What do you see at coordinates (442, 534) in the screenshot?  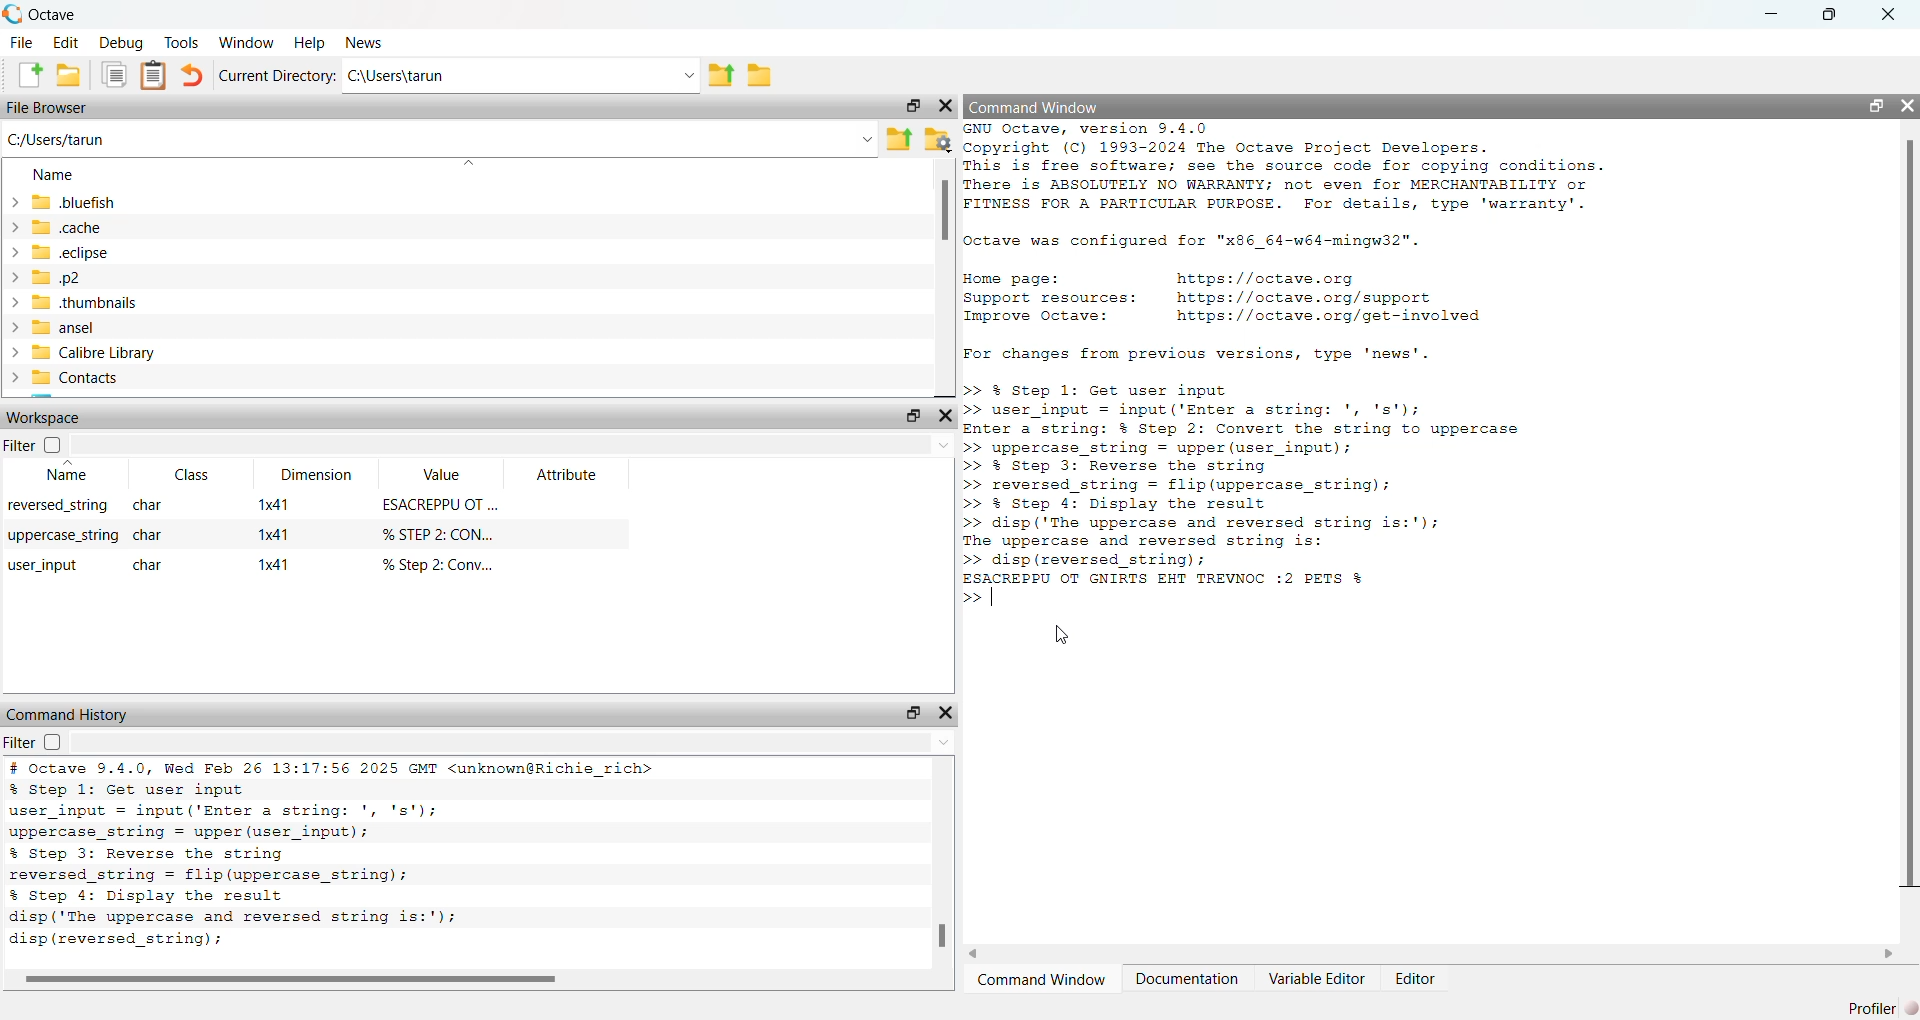 I see `% STEP 2:CON..` at bounding box center [442, 534].